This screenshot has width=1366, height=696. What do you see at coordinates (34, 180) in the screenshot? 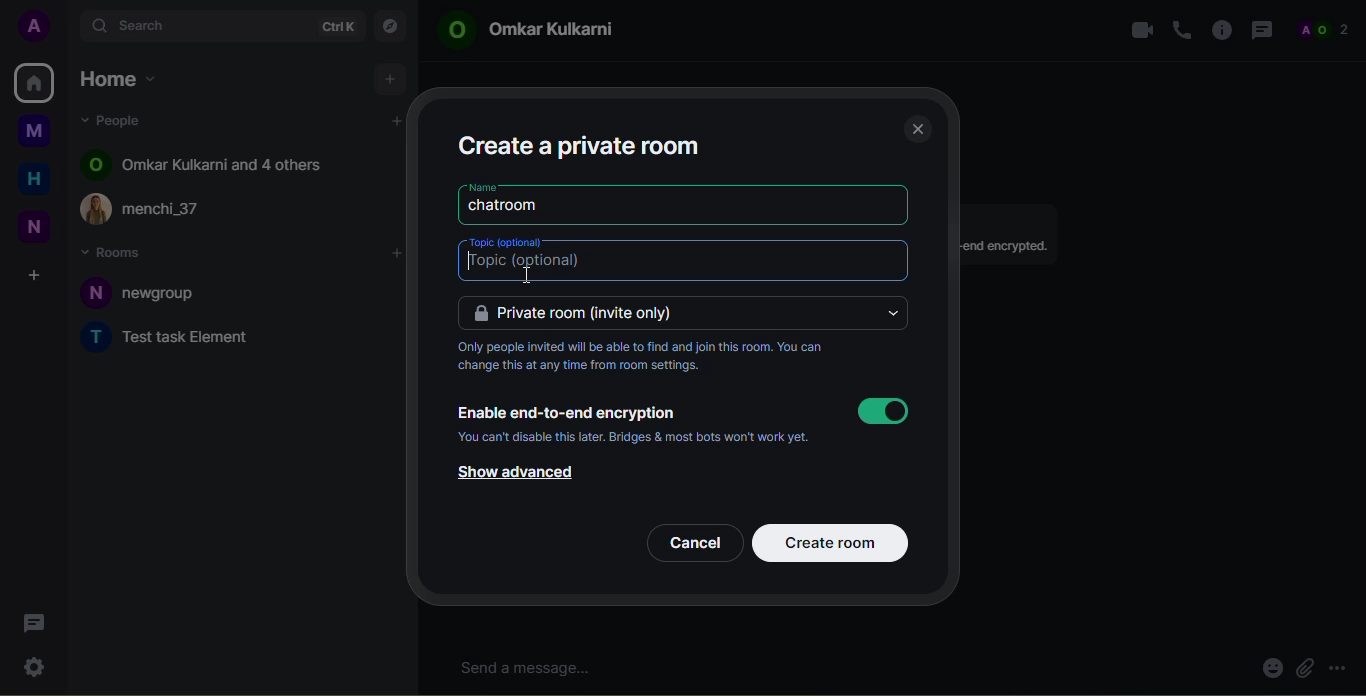
I see `home` at bounding box center [34, 180].